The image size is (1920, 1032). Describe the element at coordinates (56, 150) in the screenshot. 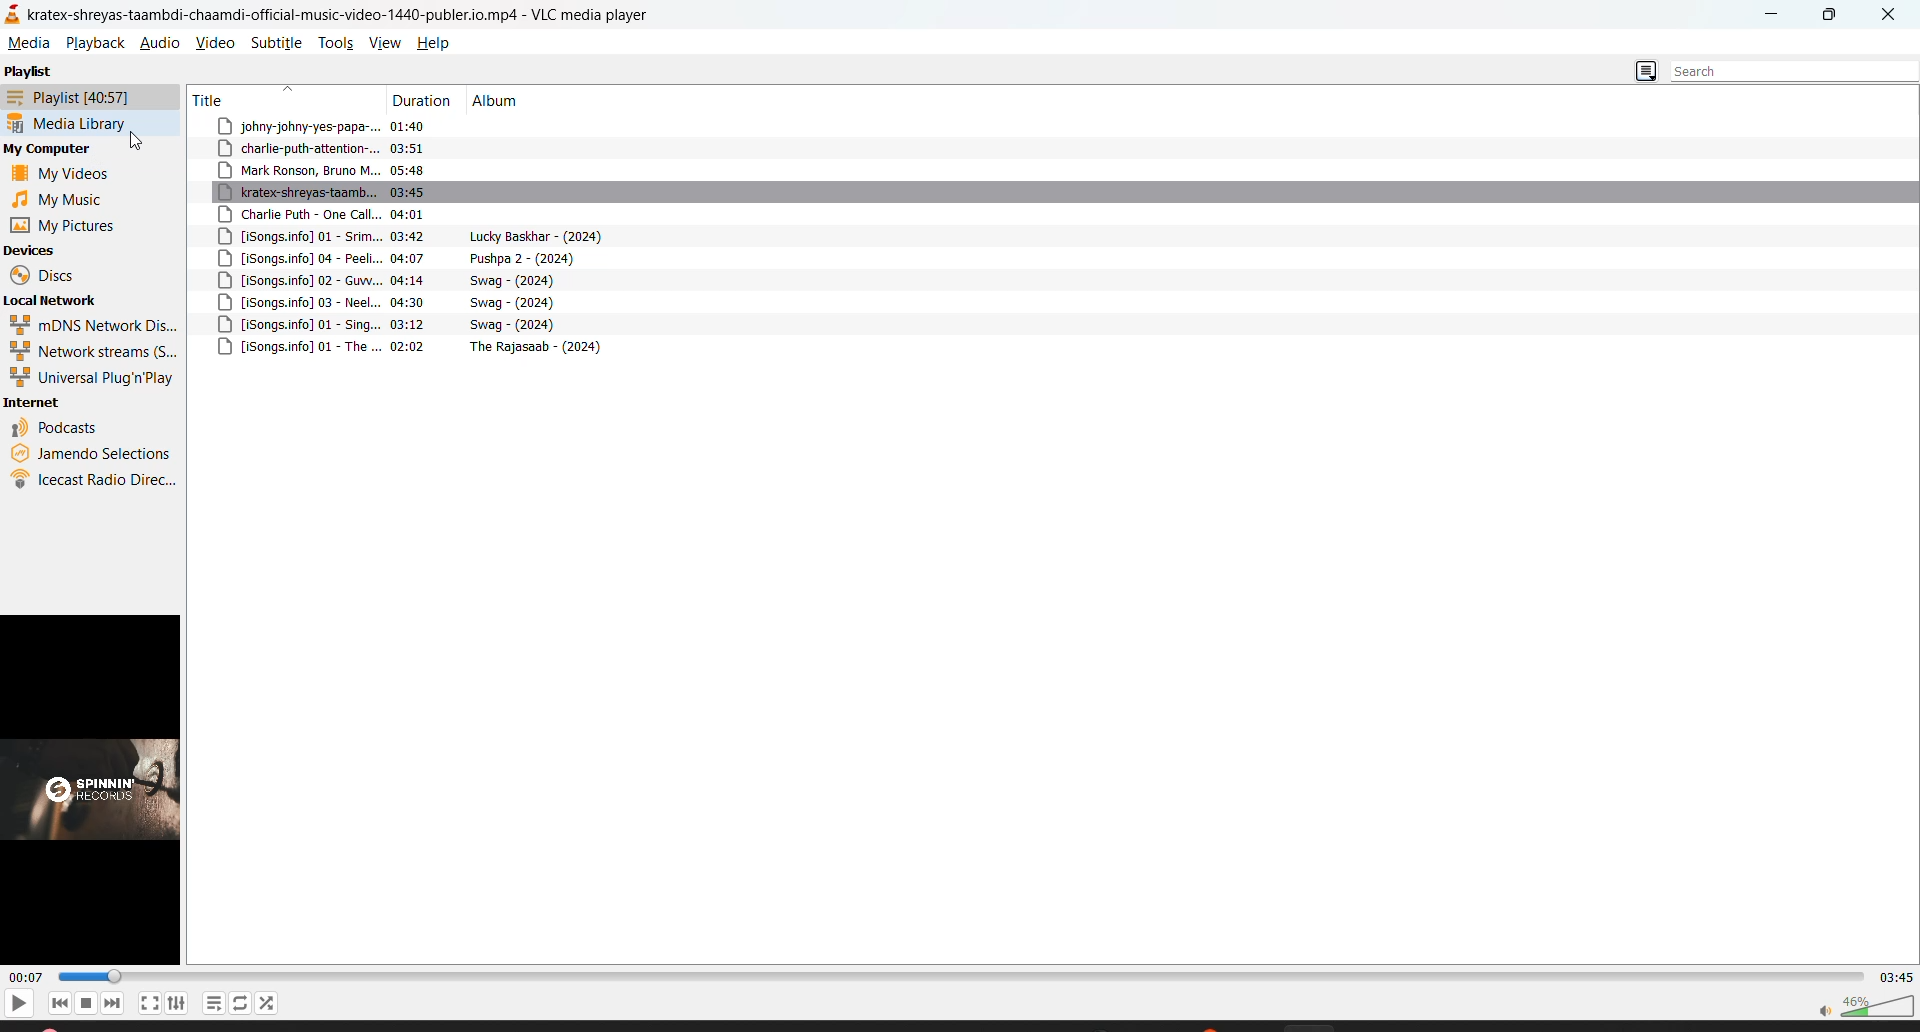

I see `my computer` at that location.